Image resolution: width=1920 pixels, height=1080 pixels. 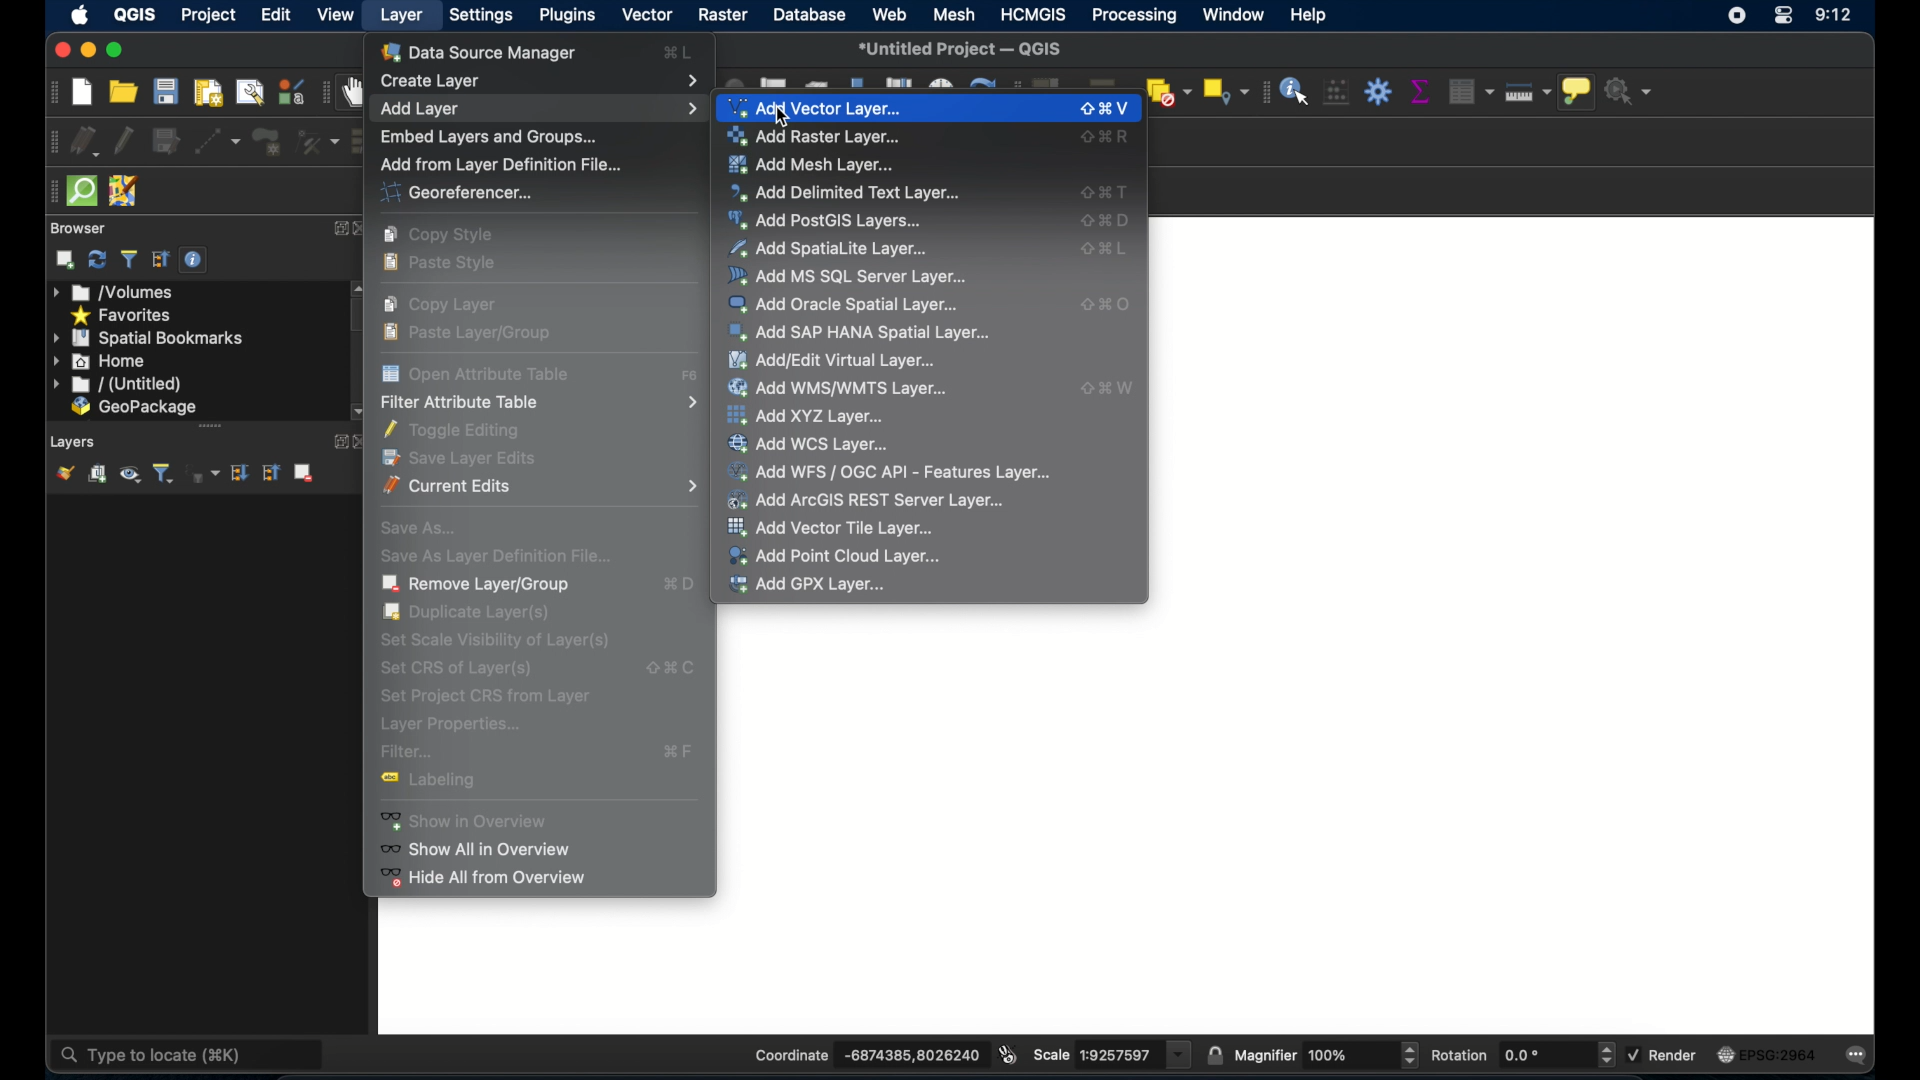 What do you see at coordinates (130, 476) in the screenshot?
I see `manage map themes` at bounding box center [130, 476].